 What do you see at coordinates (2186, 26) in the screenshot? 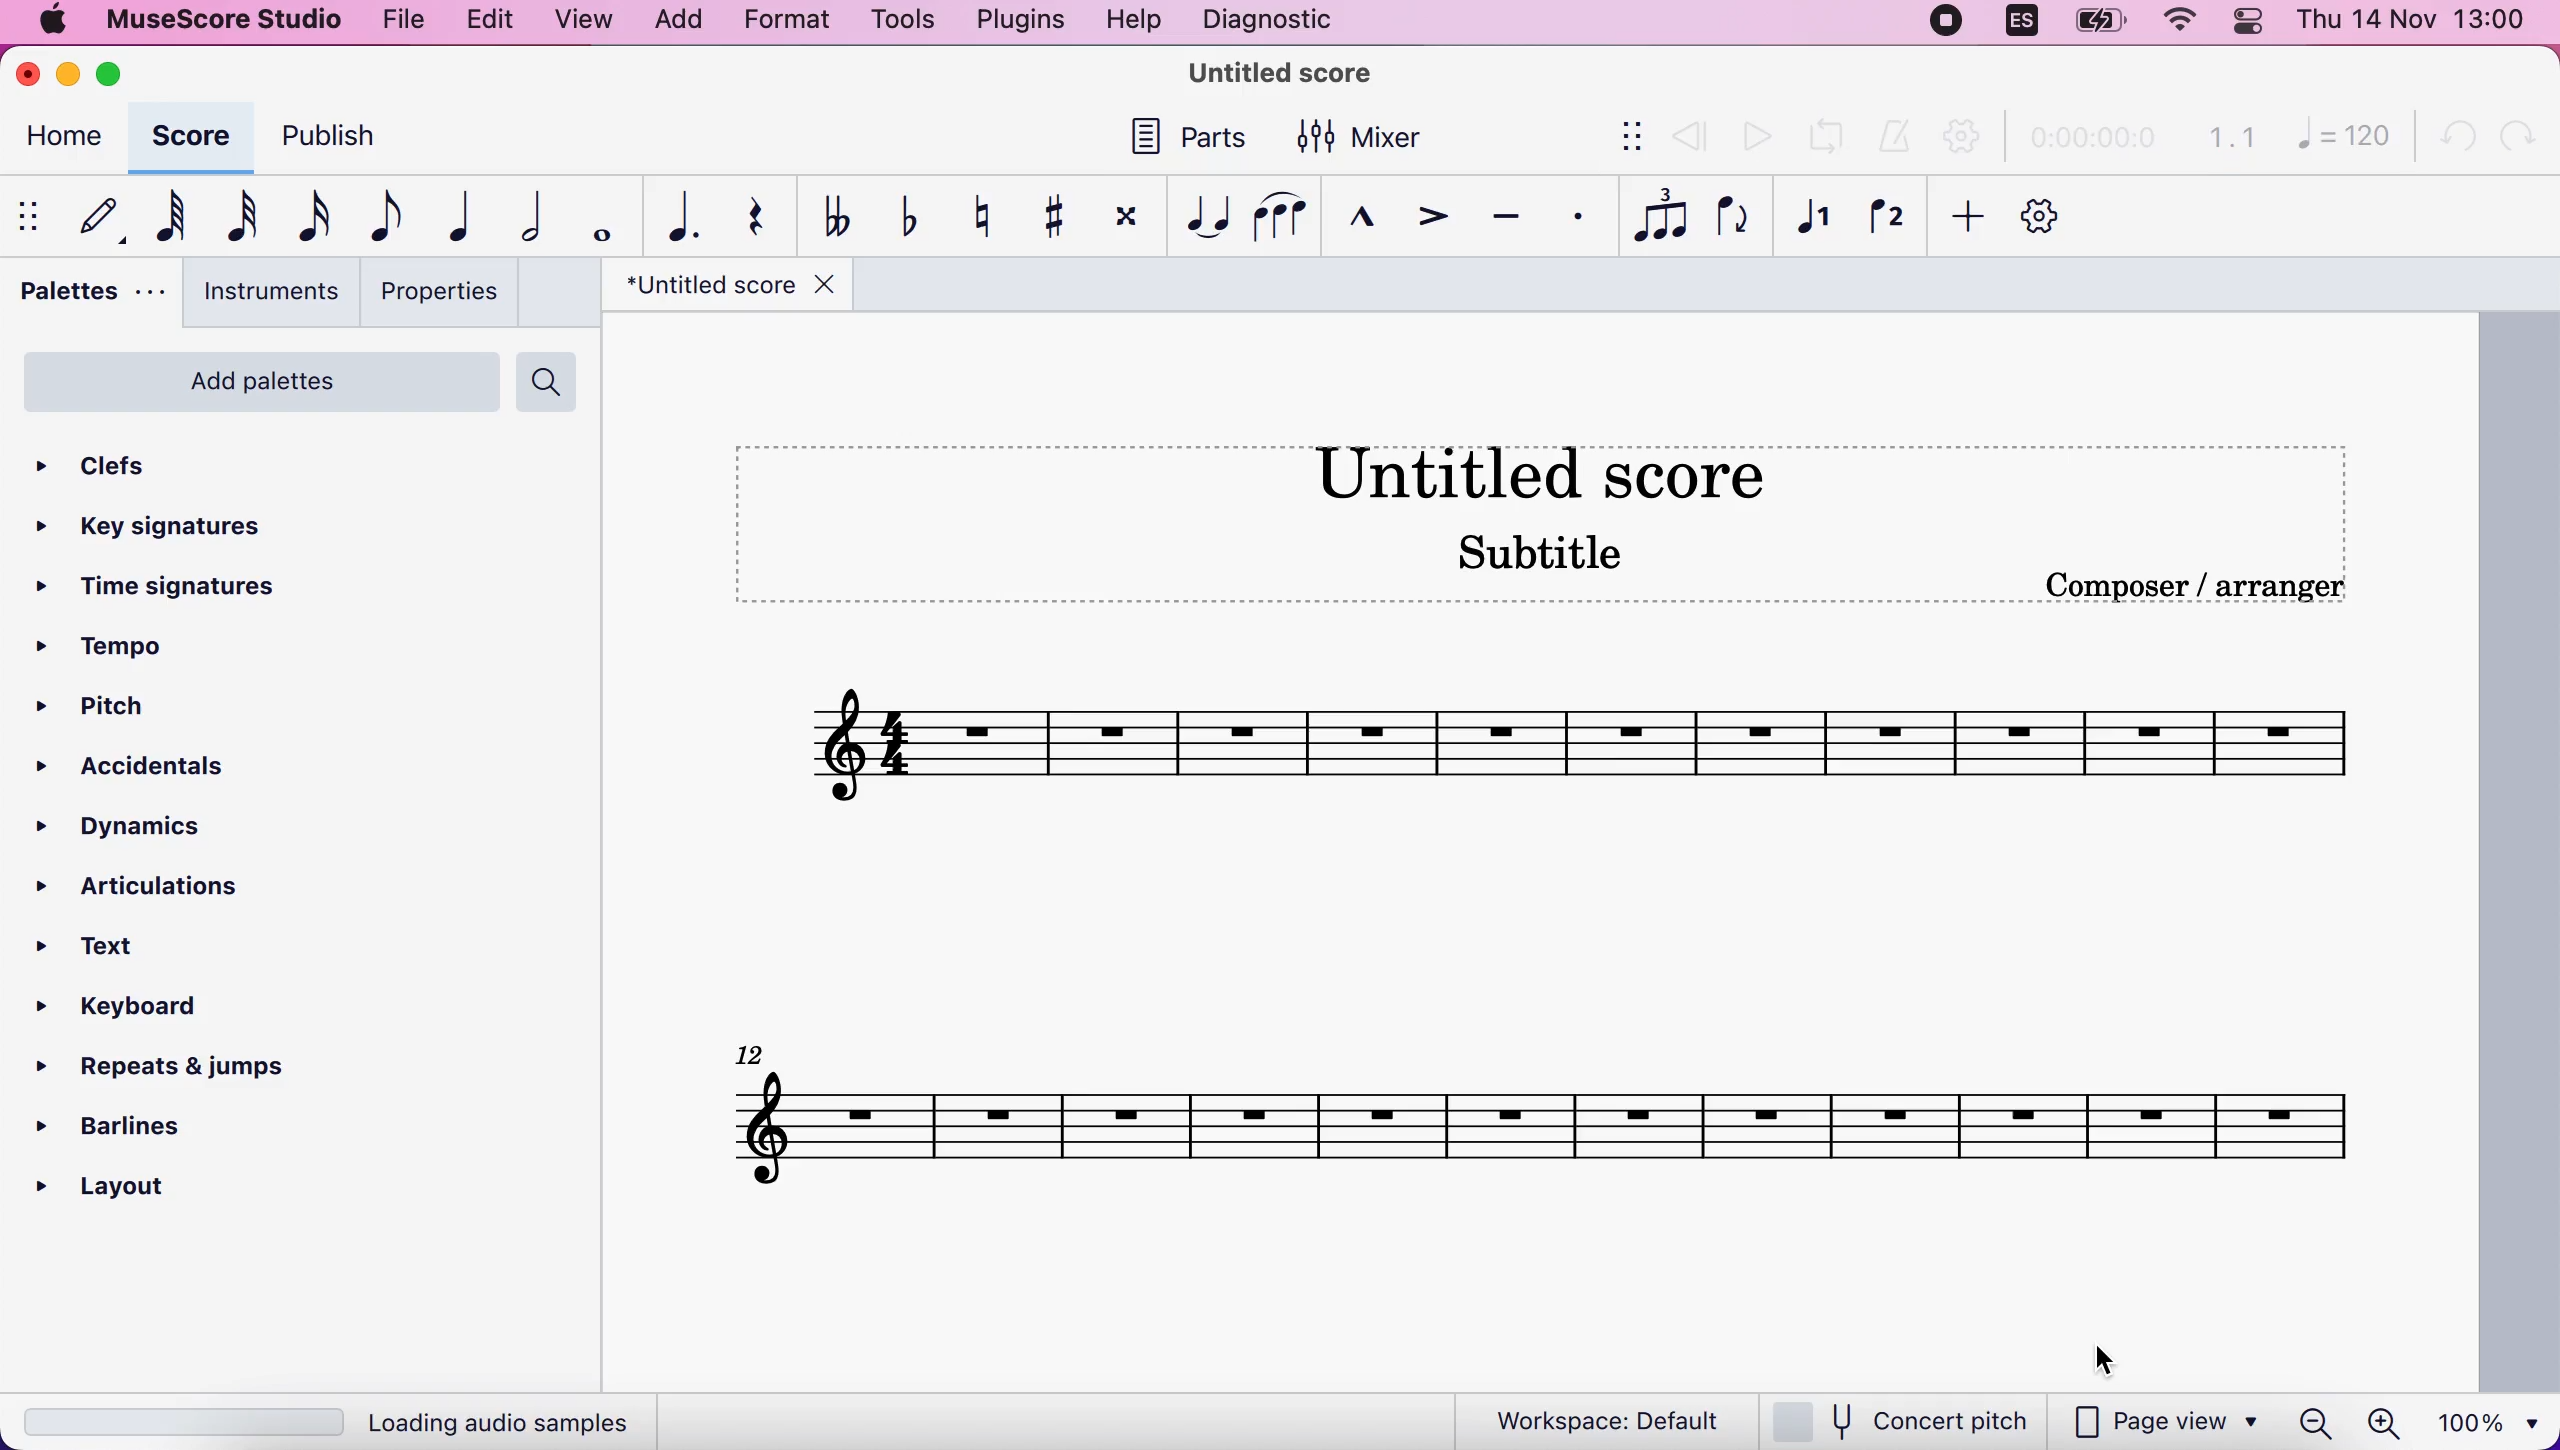
I see `wifi` at bounding box center [2186, 26].